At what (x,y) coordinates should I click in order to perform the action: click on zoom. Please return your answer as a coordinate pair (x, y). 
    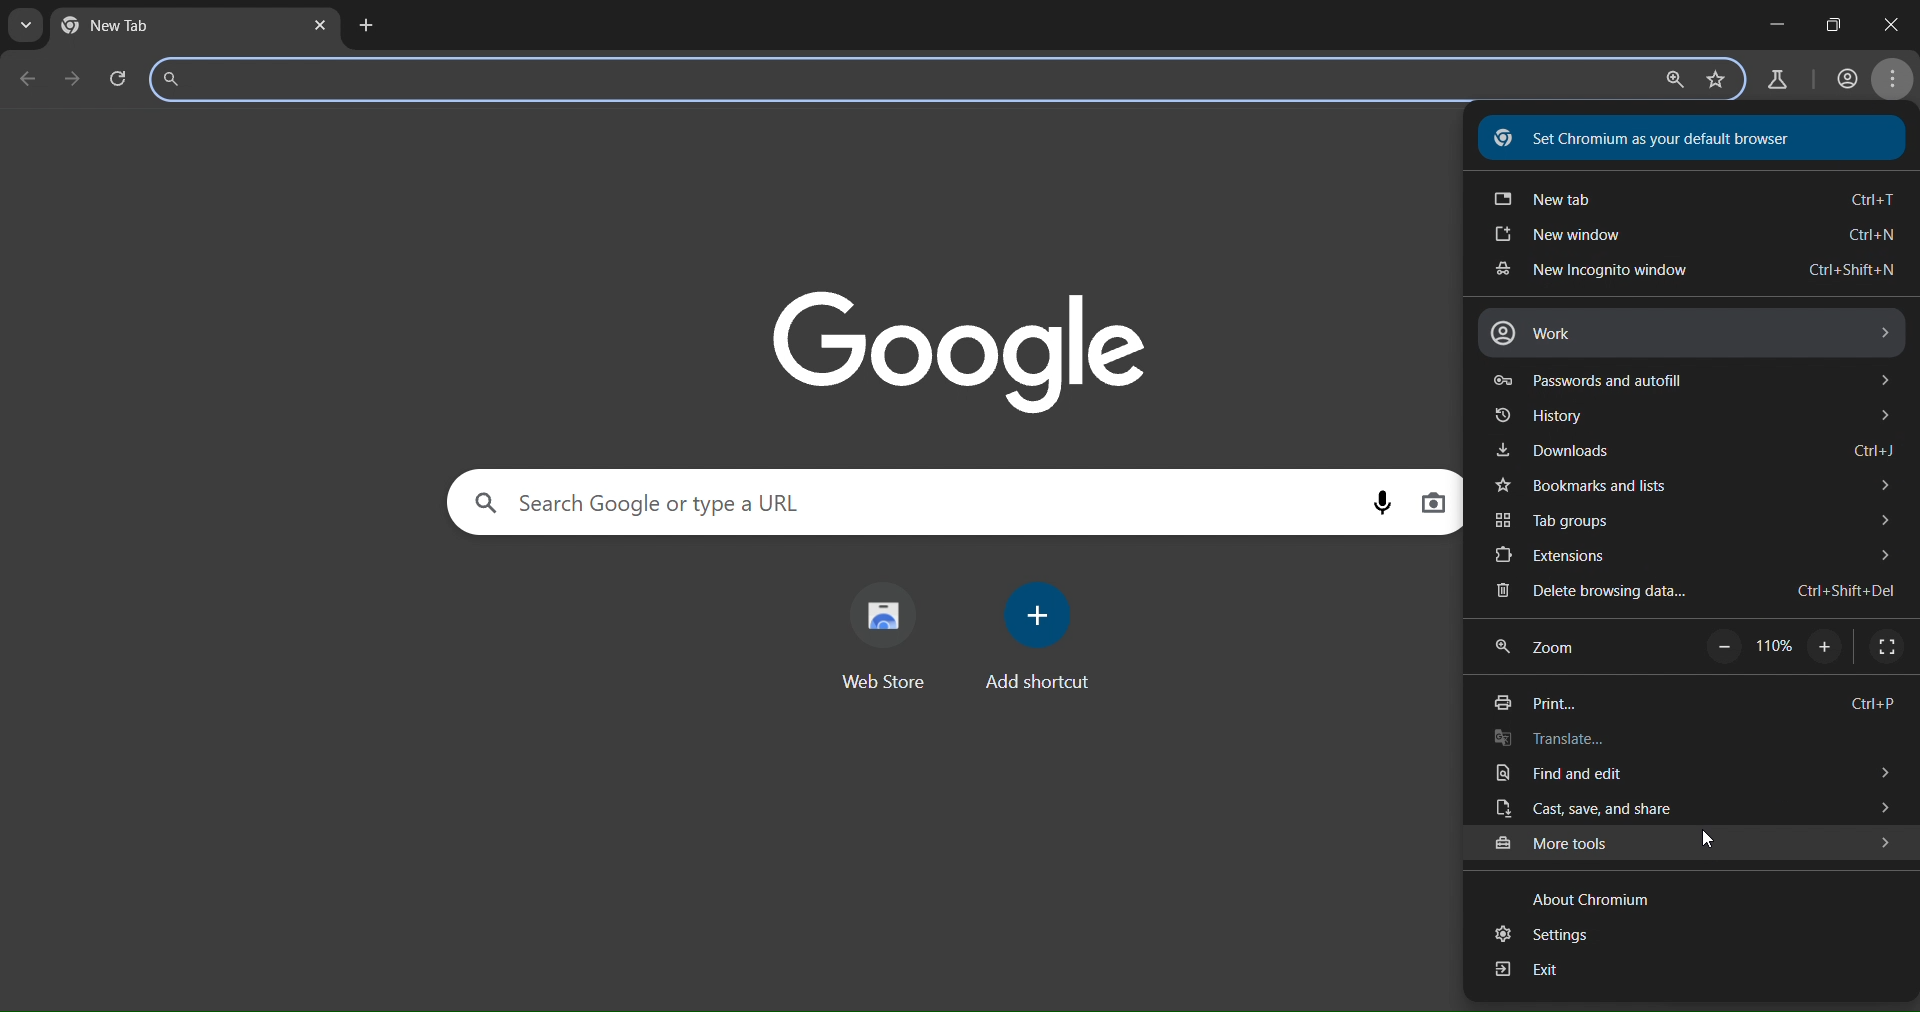
    Looking at the image, I should click on (1547, 646).